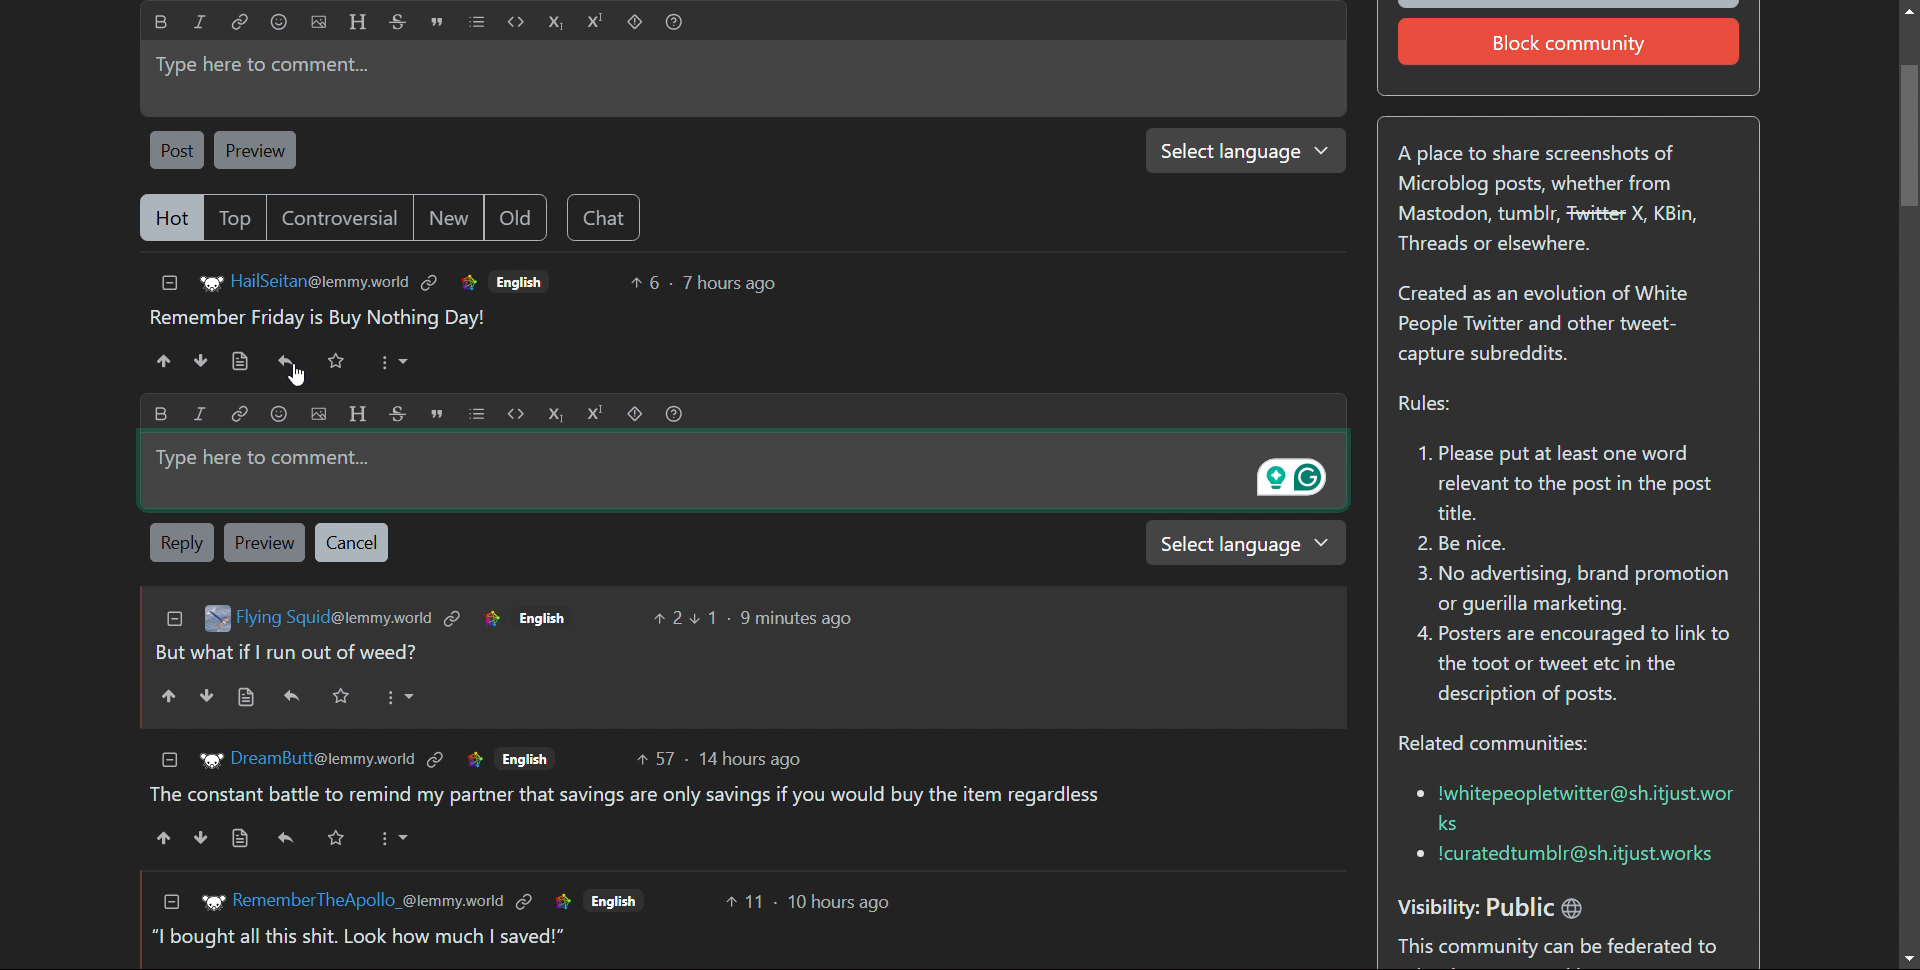  Describe the element at coordinates (156, 840) in the screenshot. I see `upvote` at that location.